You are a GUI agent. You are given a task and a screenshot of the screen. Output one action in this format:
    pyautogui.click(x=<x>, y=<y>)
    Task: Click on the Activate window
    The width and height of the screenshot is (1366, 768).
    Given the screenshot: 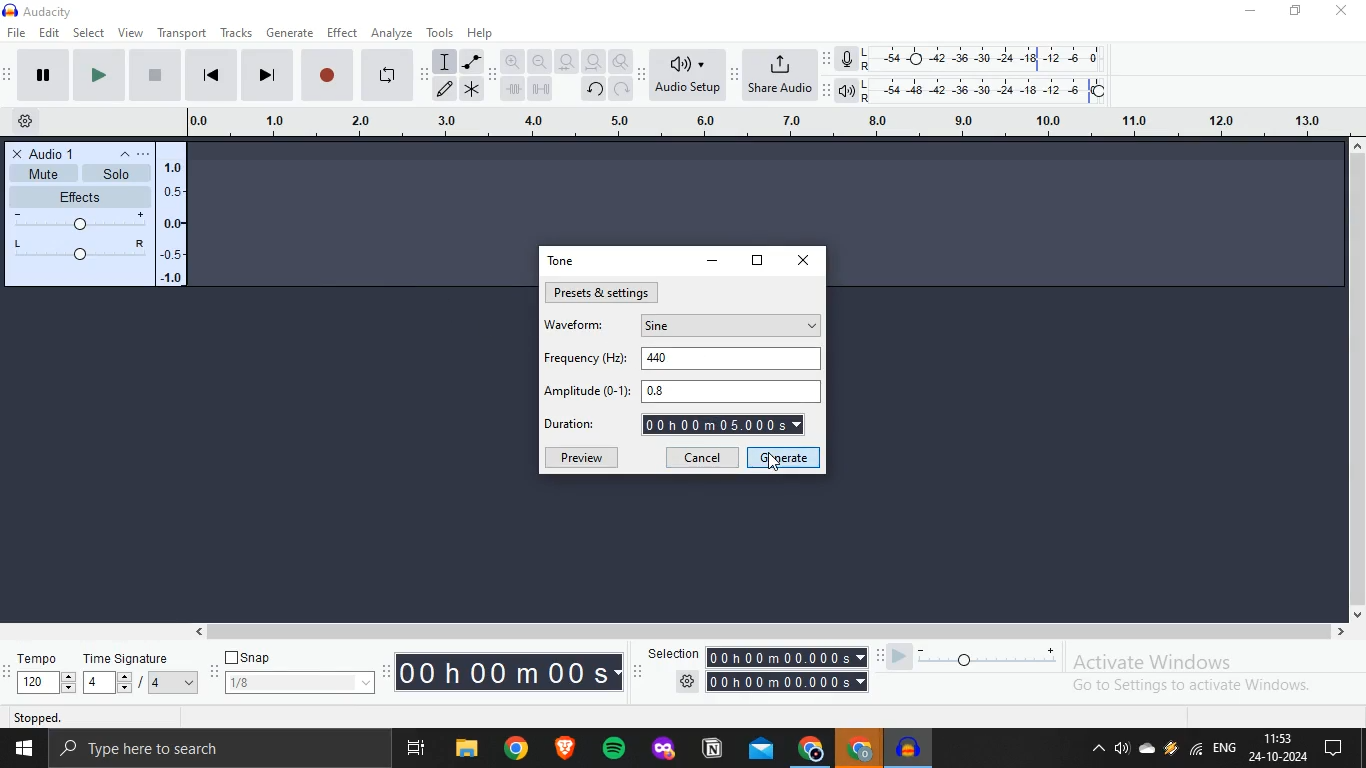 What is the action you would take?
    pyautogui.click(x=1212, y=675)
    